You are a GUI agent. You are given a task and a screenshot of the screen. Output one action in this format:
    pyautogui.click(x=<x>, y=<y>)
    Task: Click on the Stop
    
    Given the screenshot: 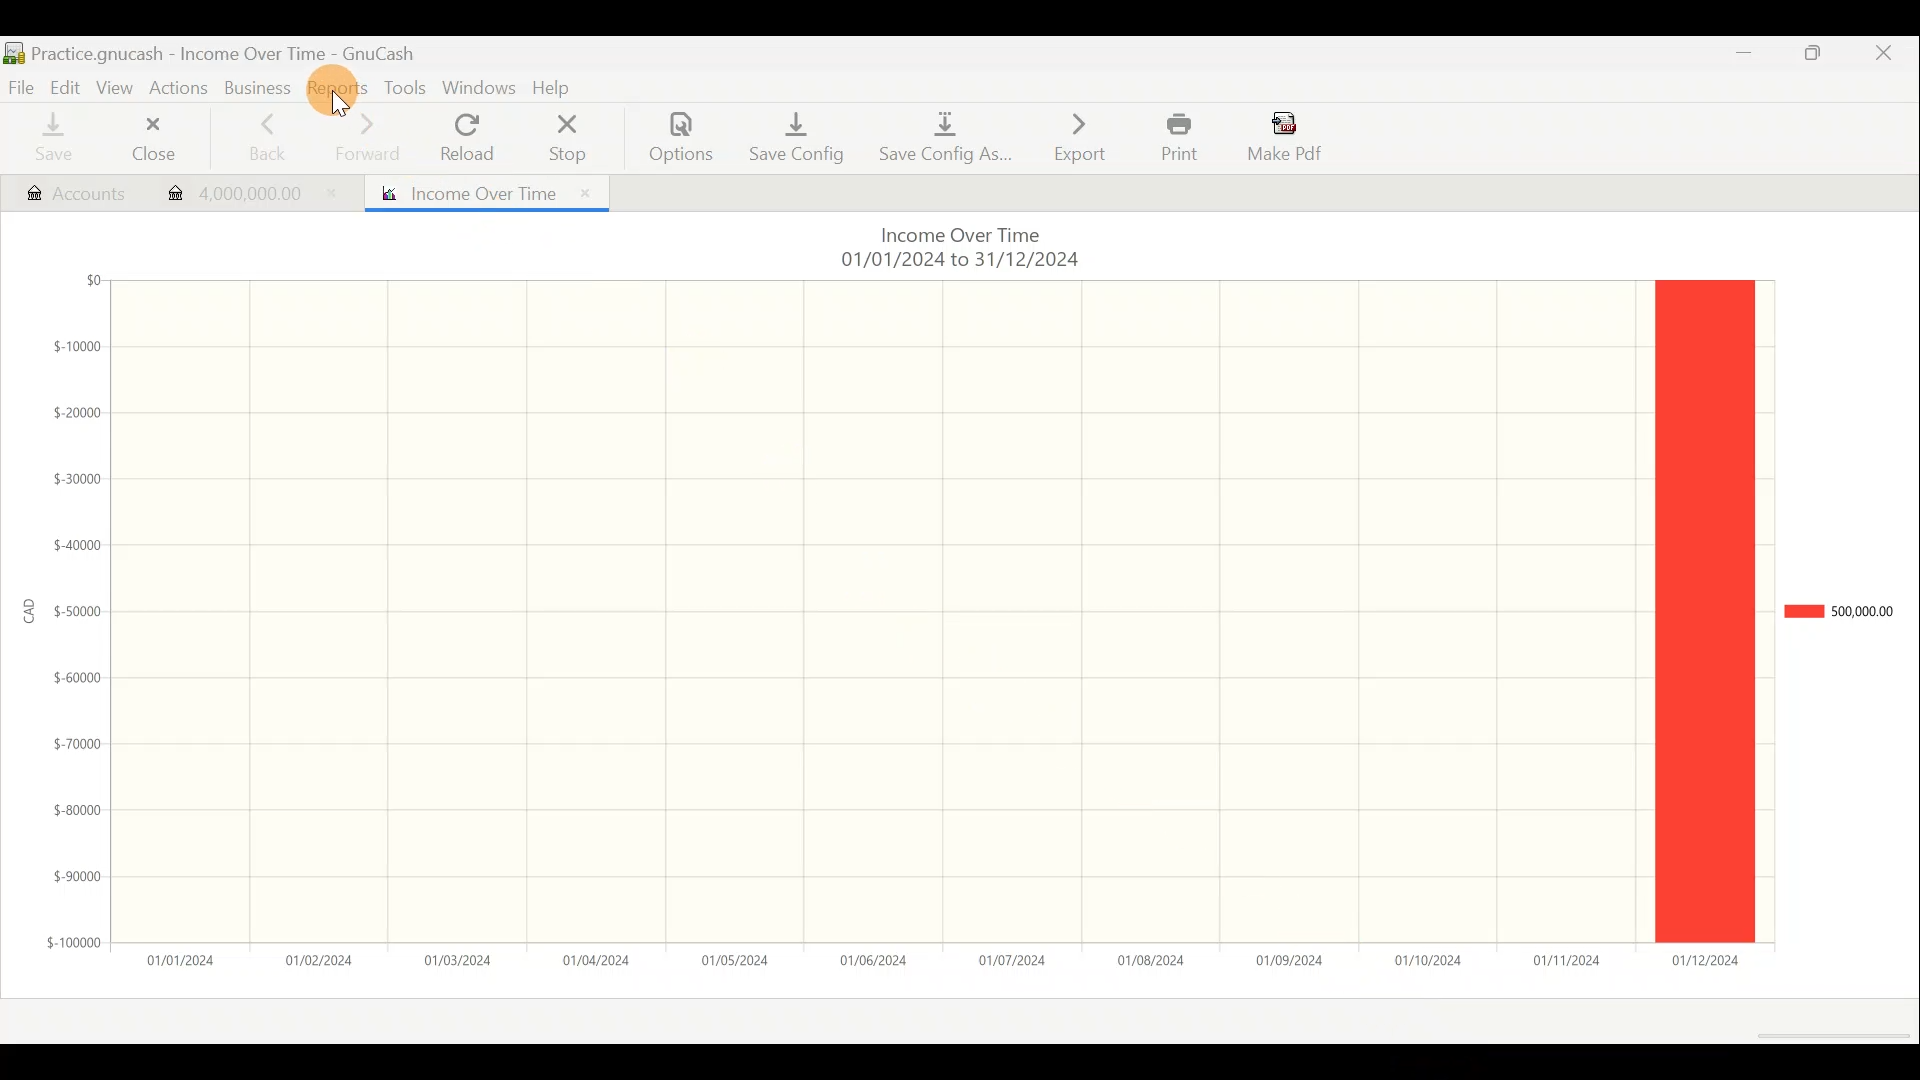 What is the action you would take?
    pyautogui.click(x=573, y=137)
    